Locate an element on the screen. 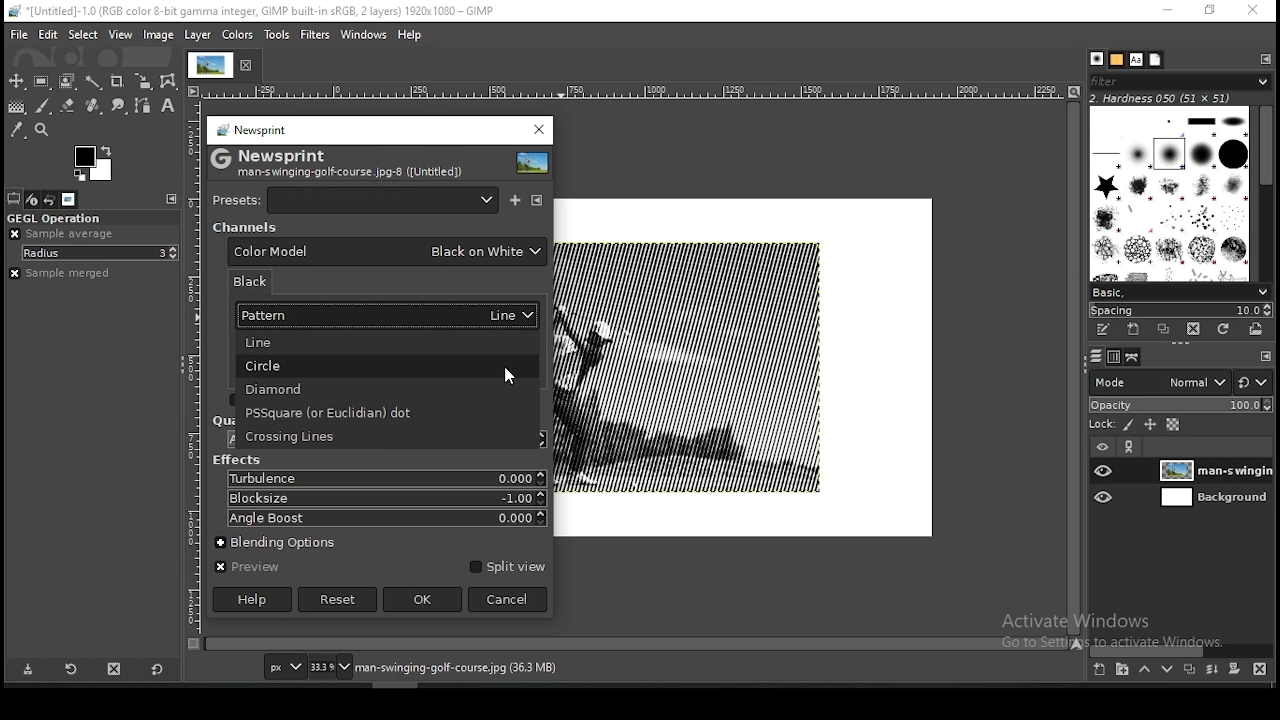 The image size is (1280, 720). layer is located at coordinates (1214, 470).